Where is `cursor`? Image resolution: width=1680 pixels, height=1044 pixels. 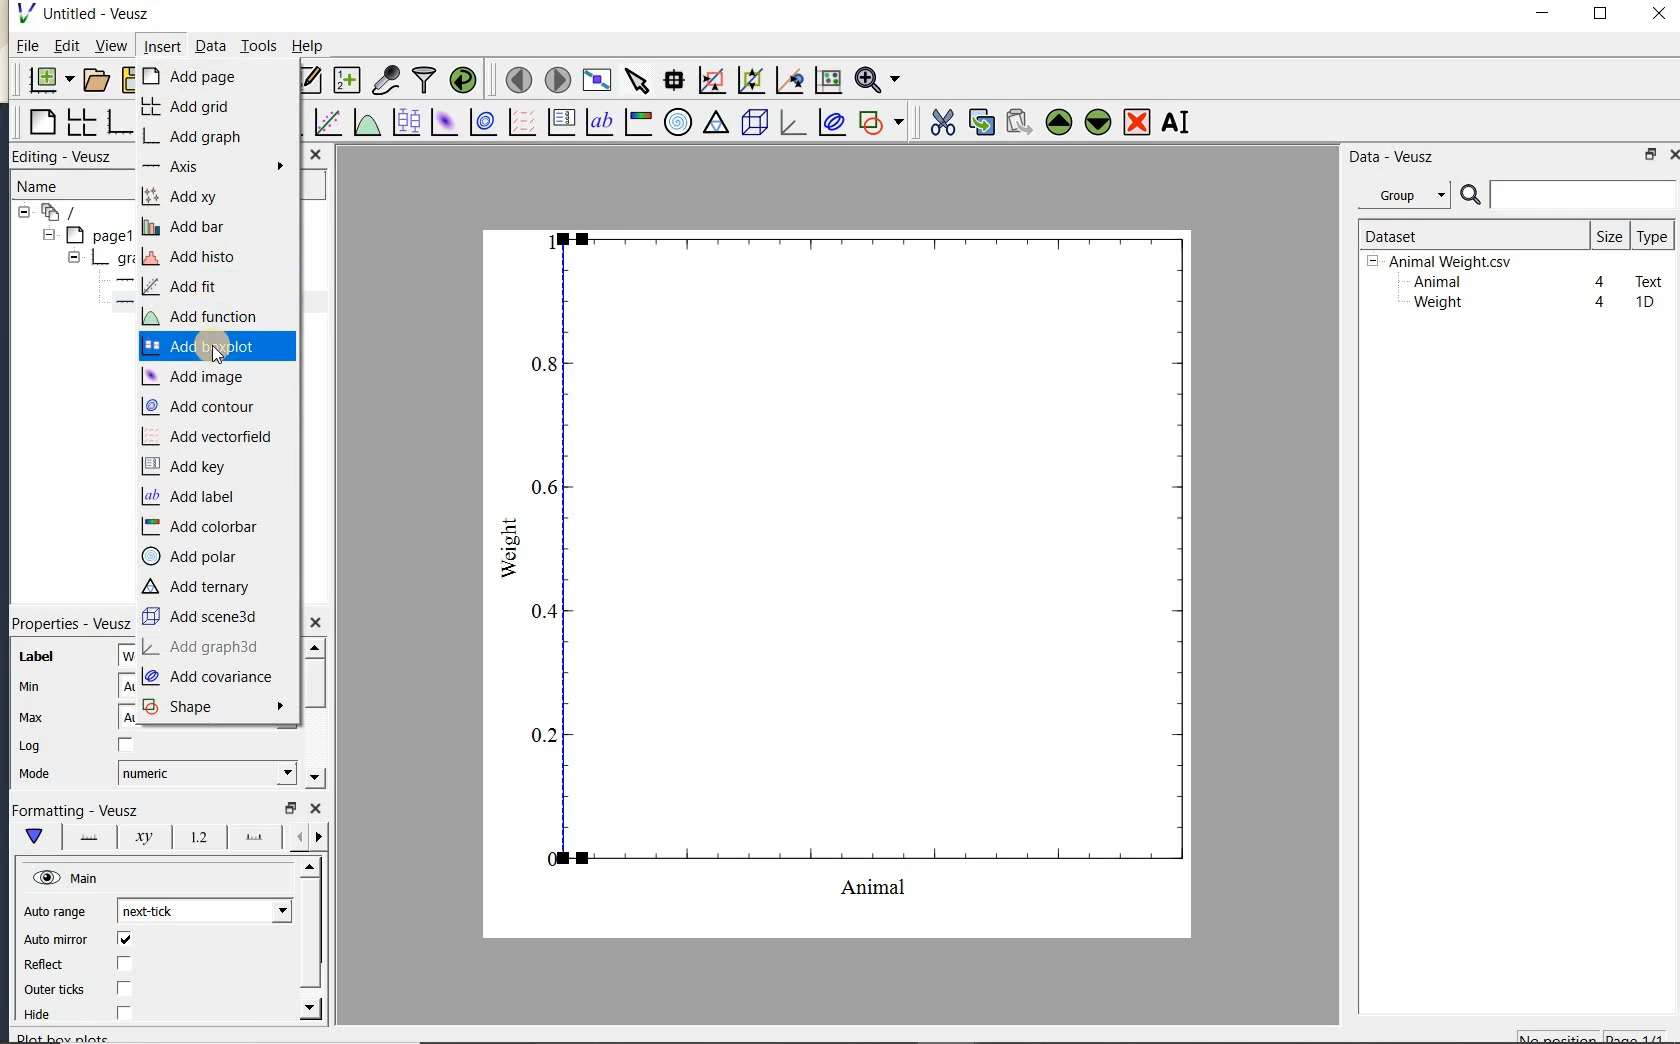 cursor is located at coordinates (218, 356).